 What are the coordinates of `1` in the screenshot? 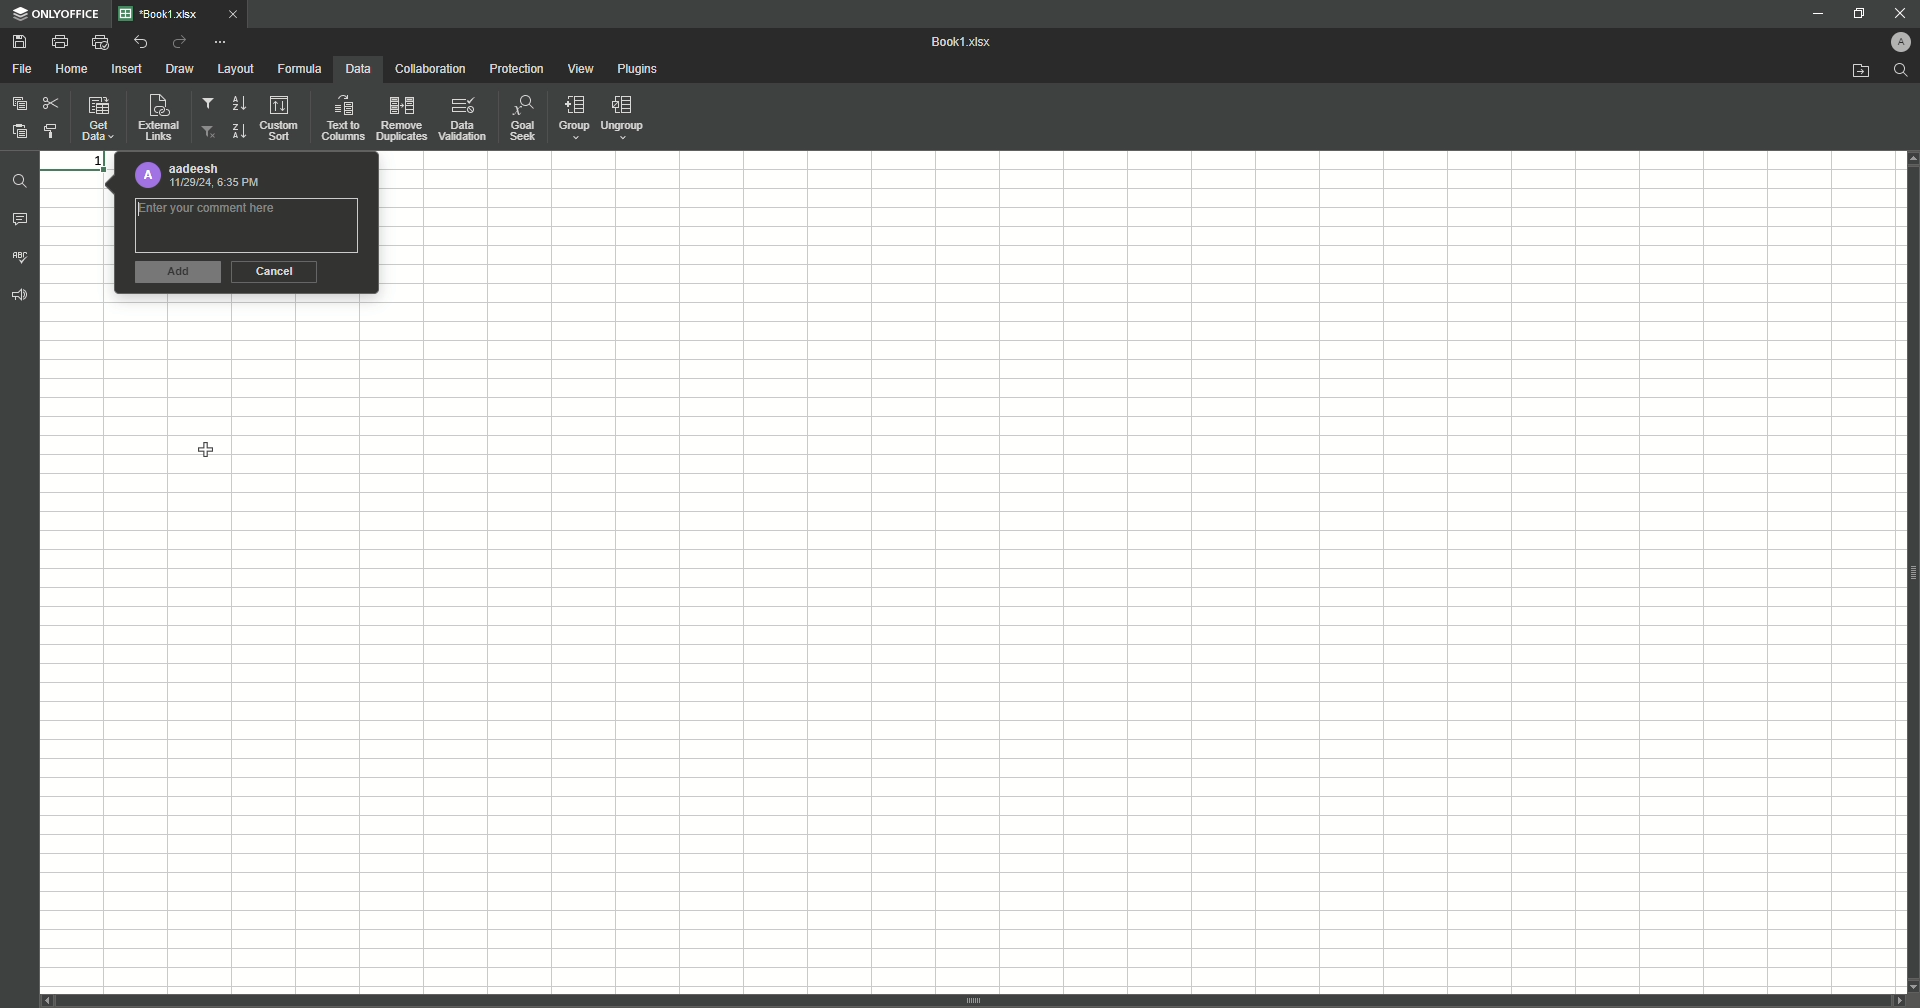 It's located at (79, 163).